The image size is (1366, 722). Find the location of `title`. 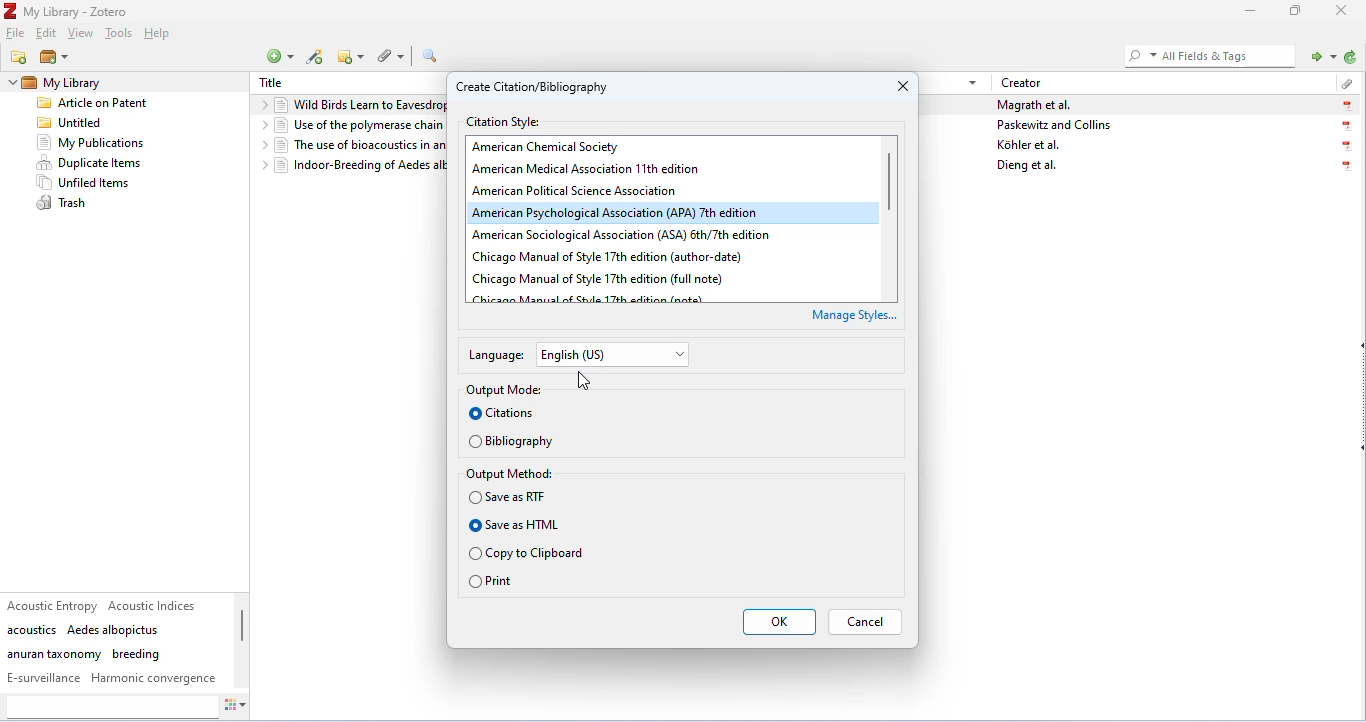

title is located at coordinates (271, 83).